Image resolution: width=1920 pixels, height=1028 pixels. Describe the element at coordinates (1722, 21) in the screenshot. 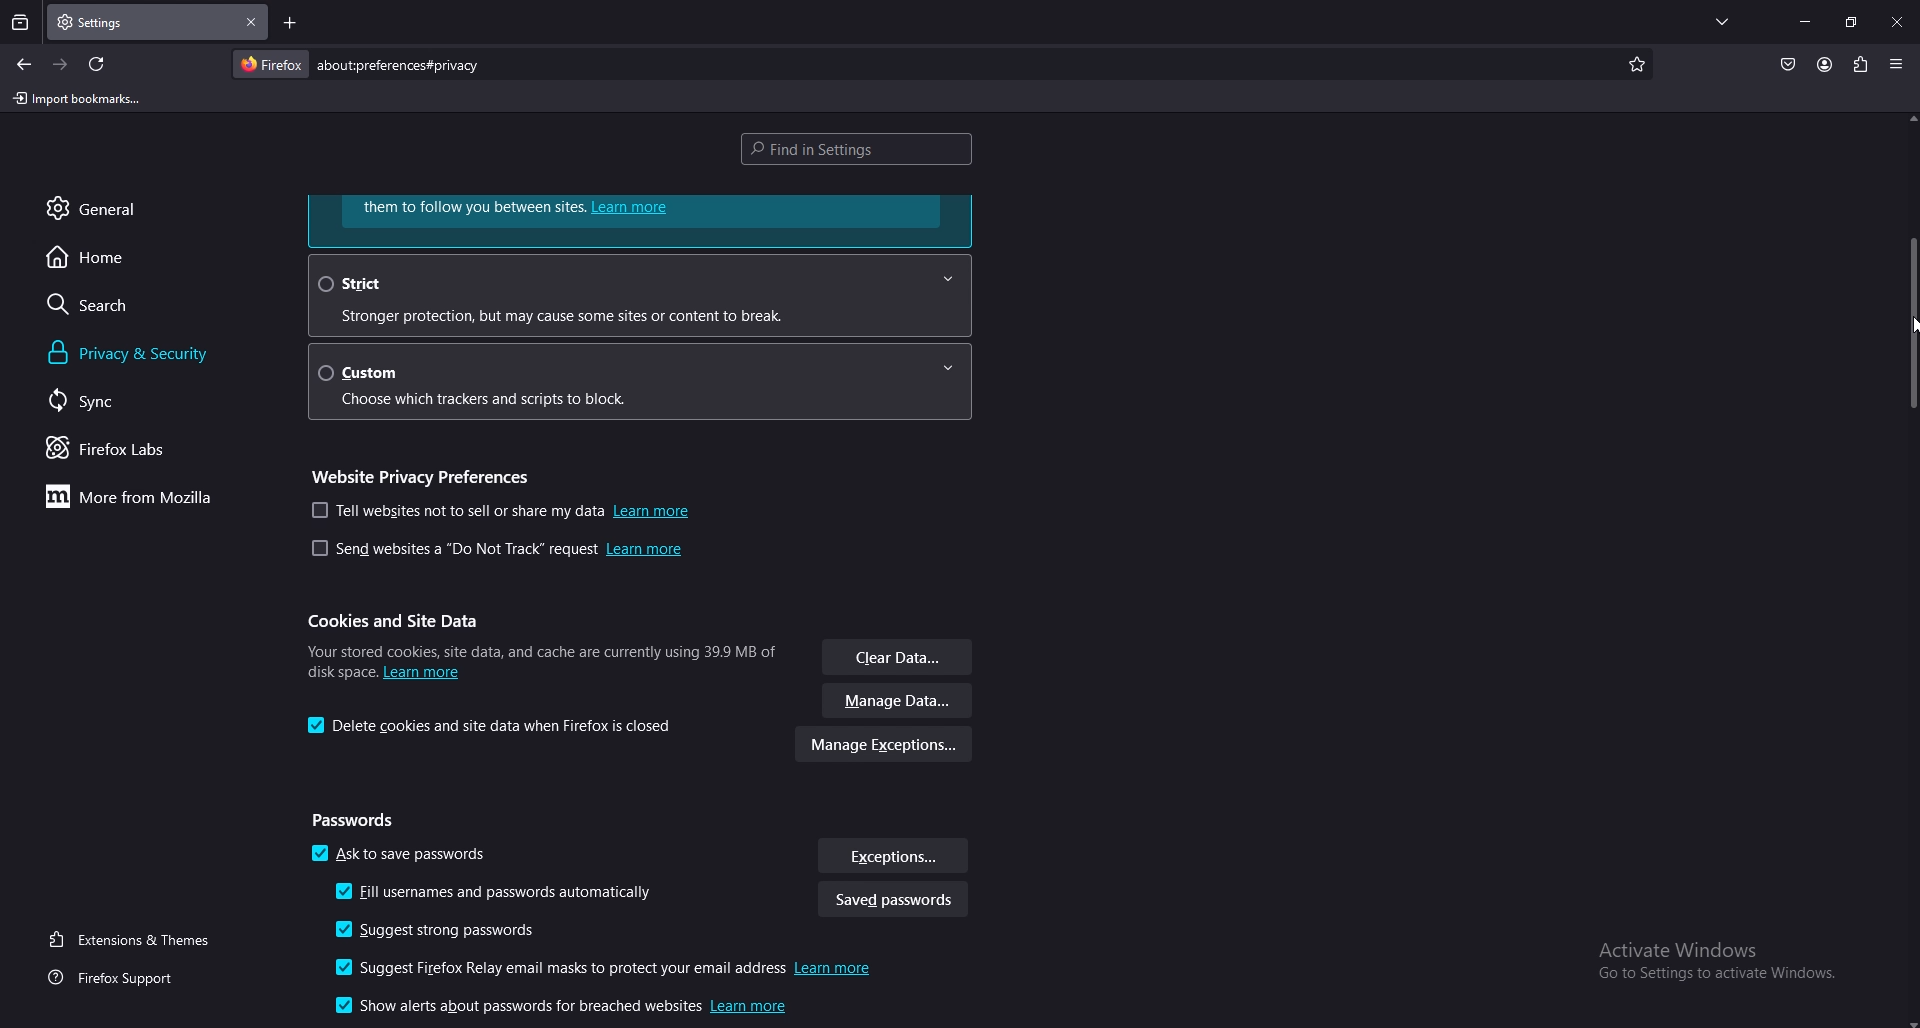

I see `list all tabs` at that location.